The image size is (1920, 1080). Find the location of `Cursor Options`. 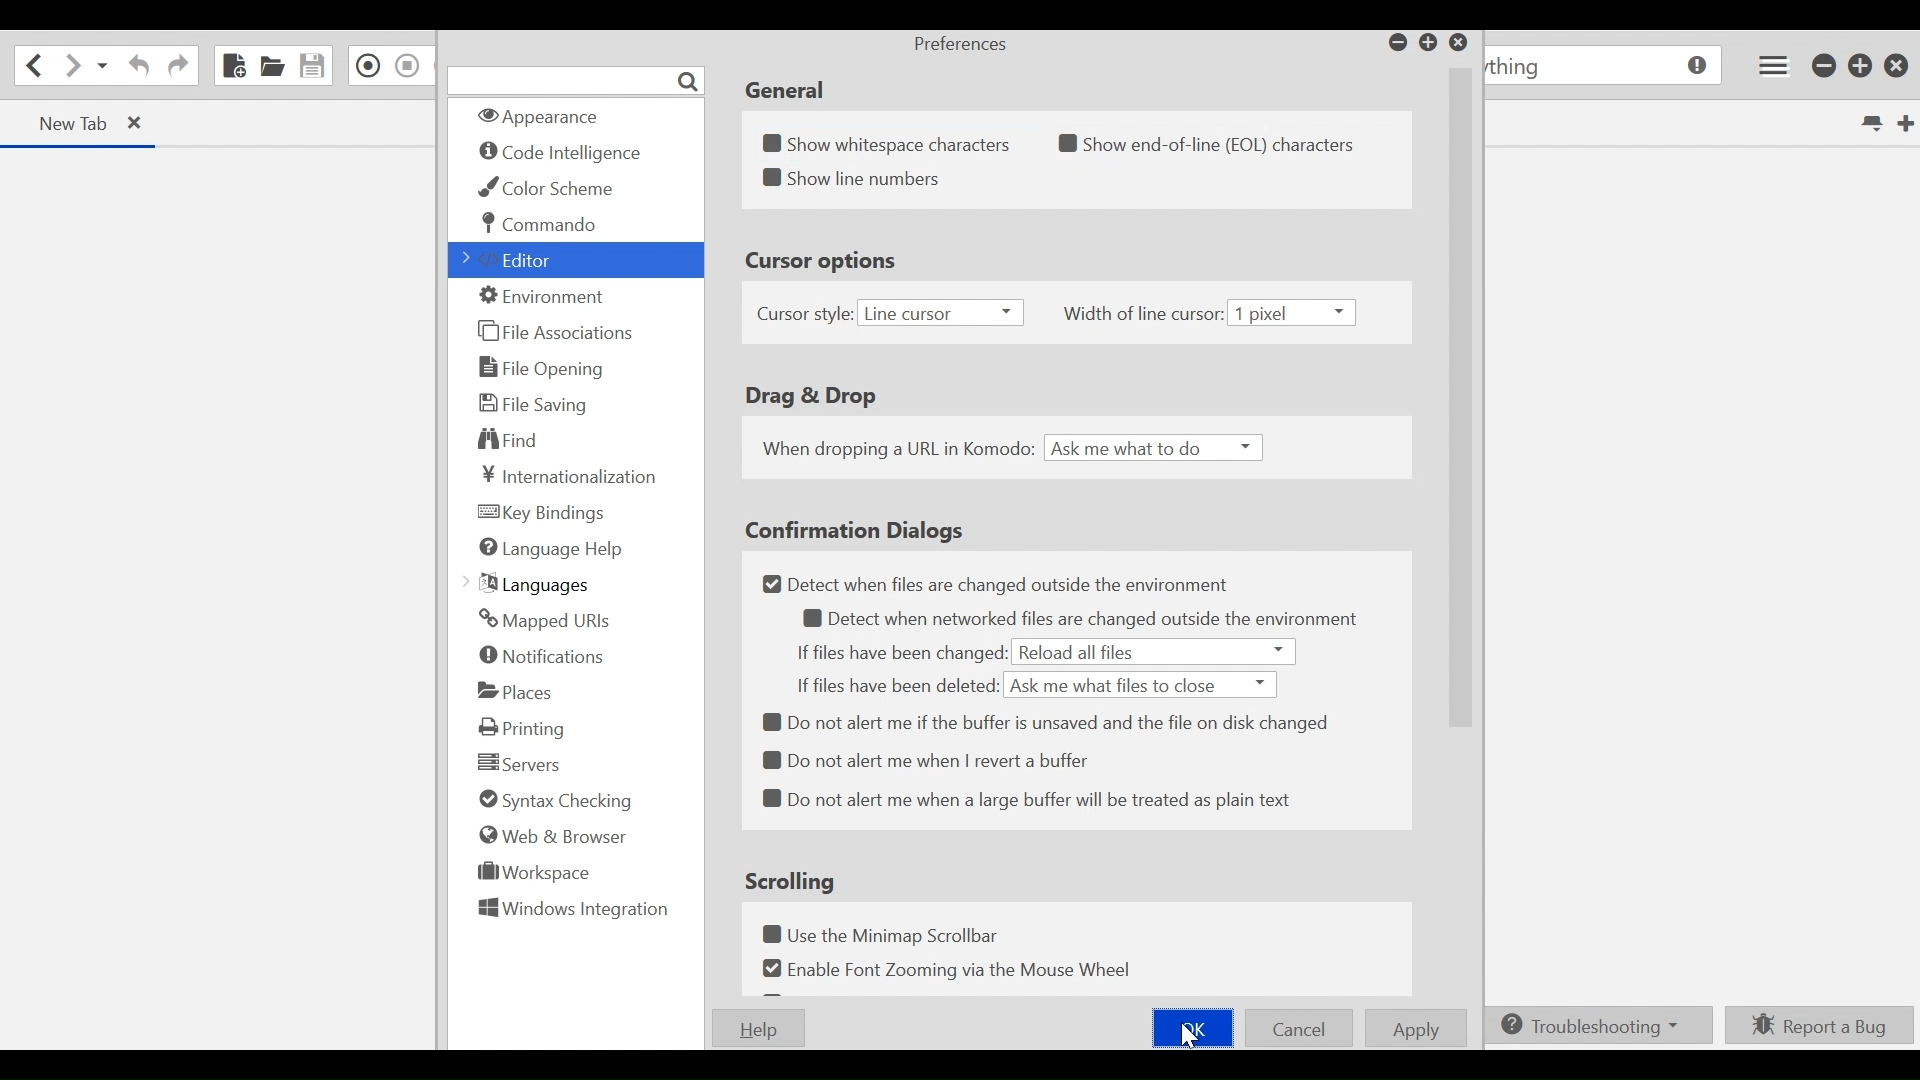

Cursor Options is located at coordinates (830, 264).